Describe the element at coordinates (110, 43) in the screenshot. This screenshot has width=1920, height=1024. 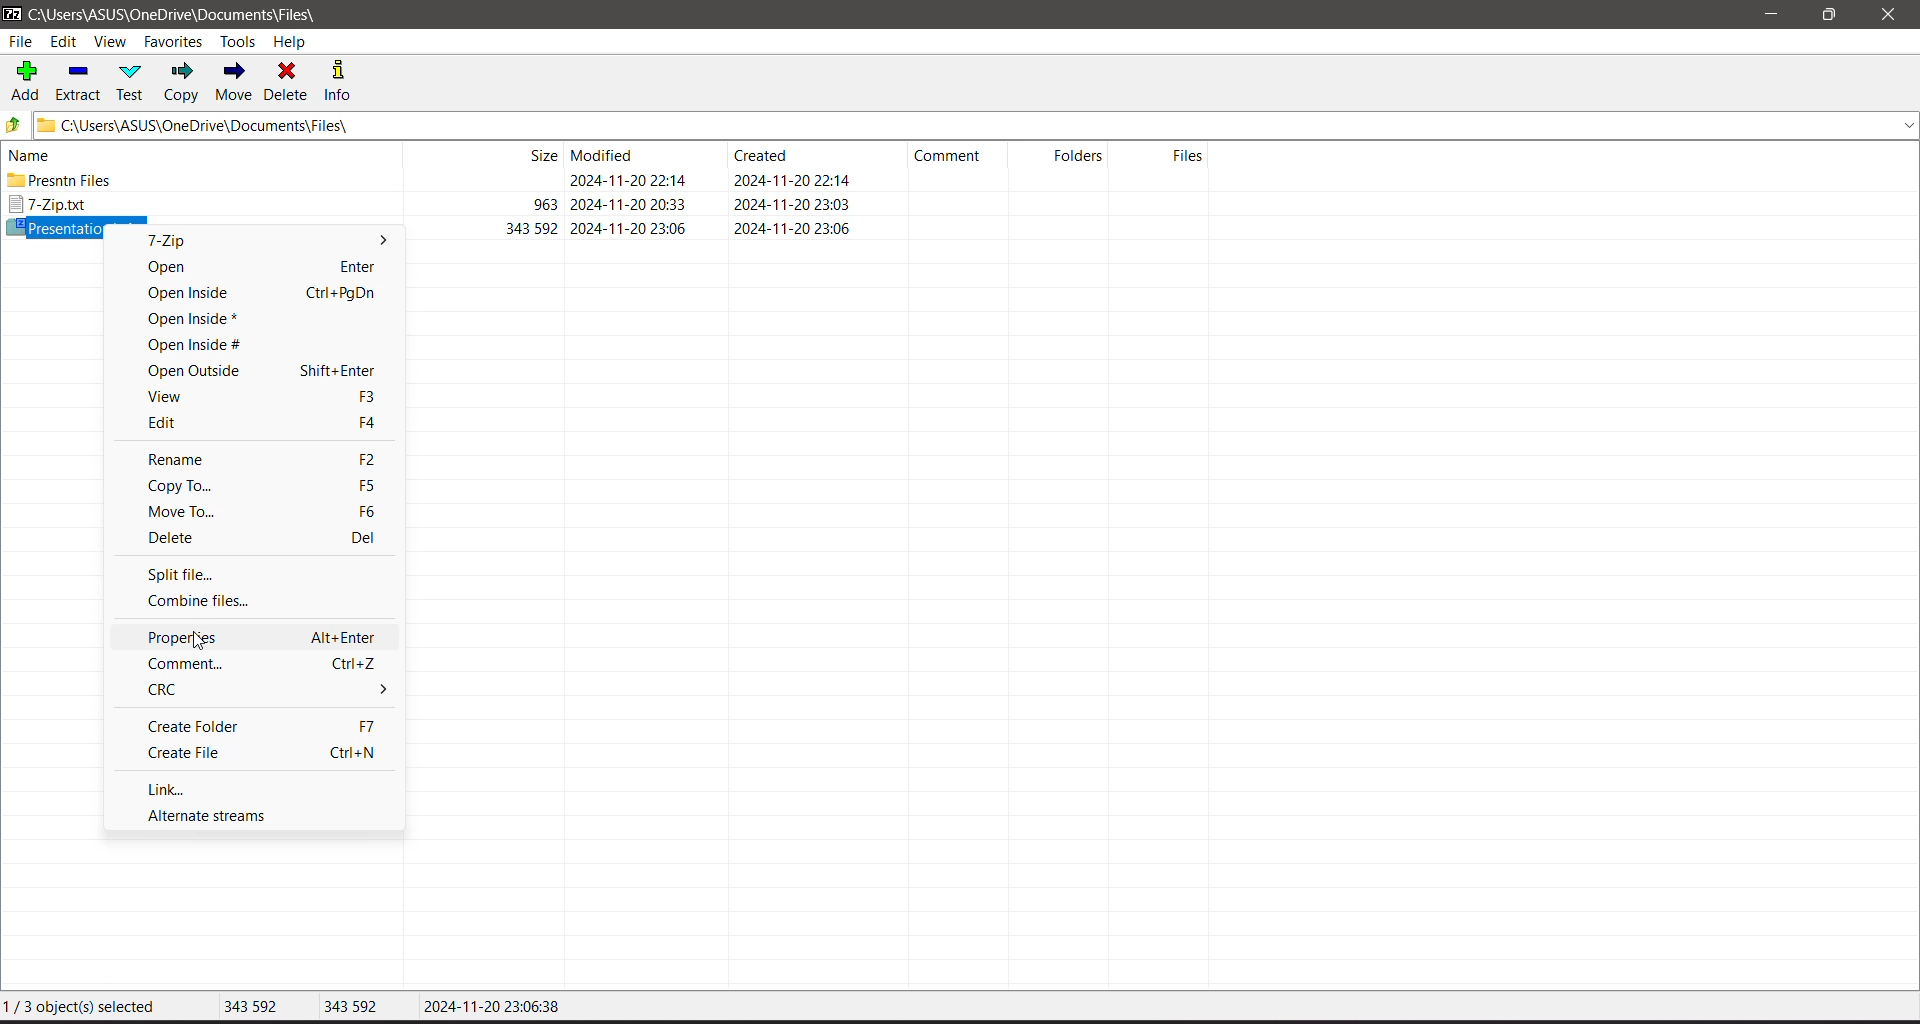
I see `View` at that location.